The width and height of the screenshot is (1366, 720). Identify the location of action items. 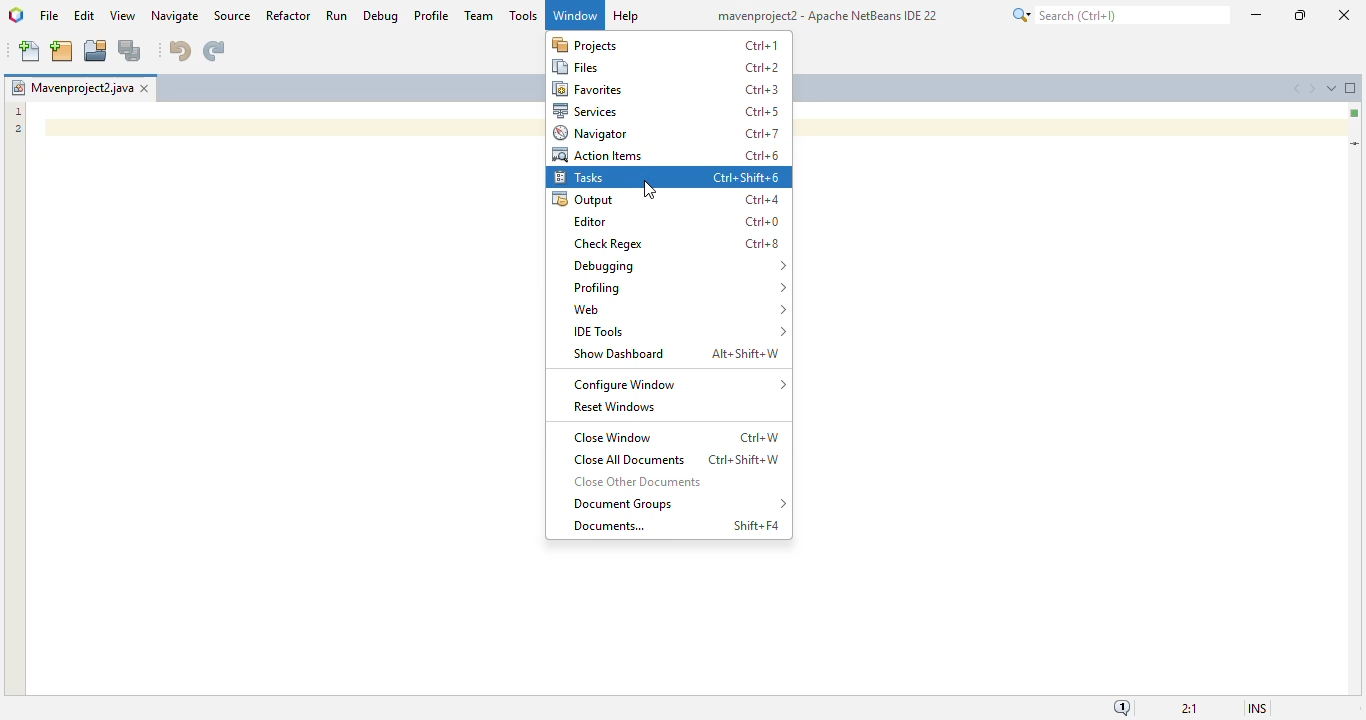
(598, 155).